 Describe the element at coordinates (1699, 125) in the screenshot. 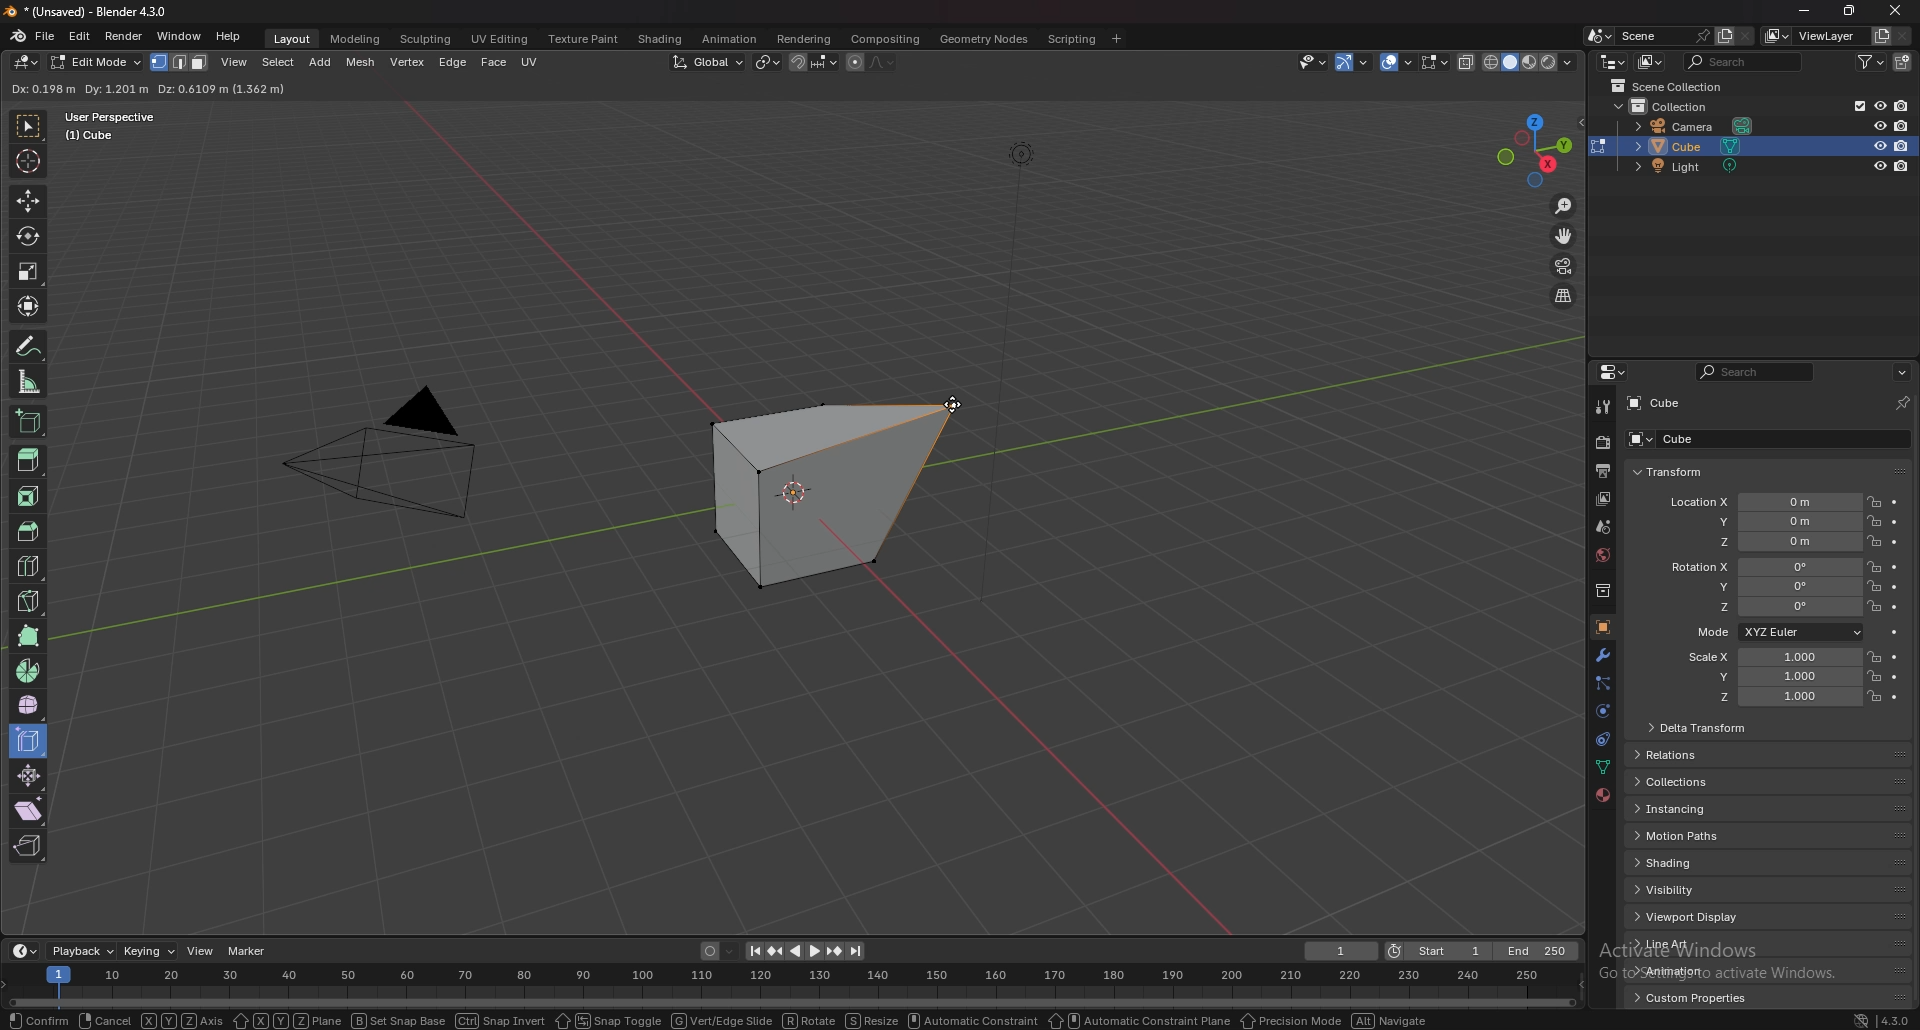

I see `camera` at that location.